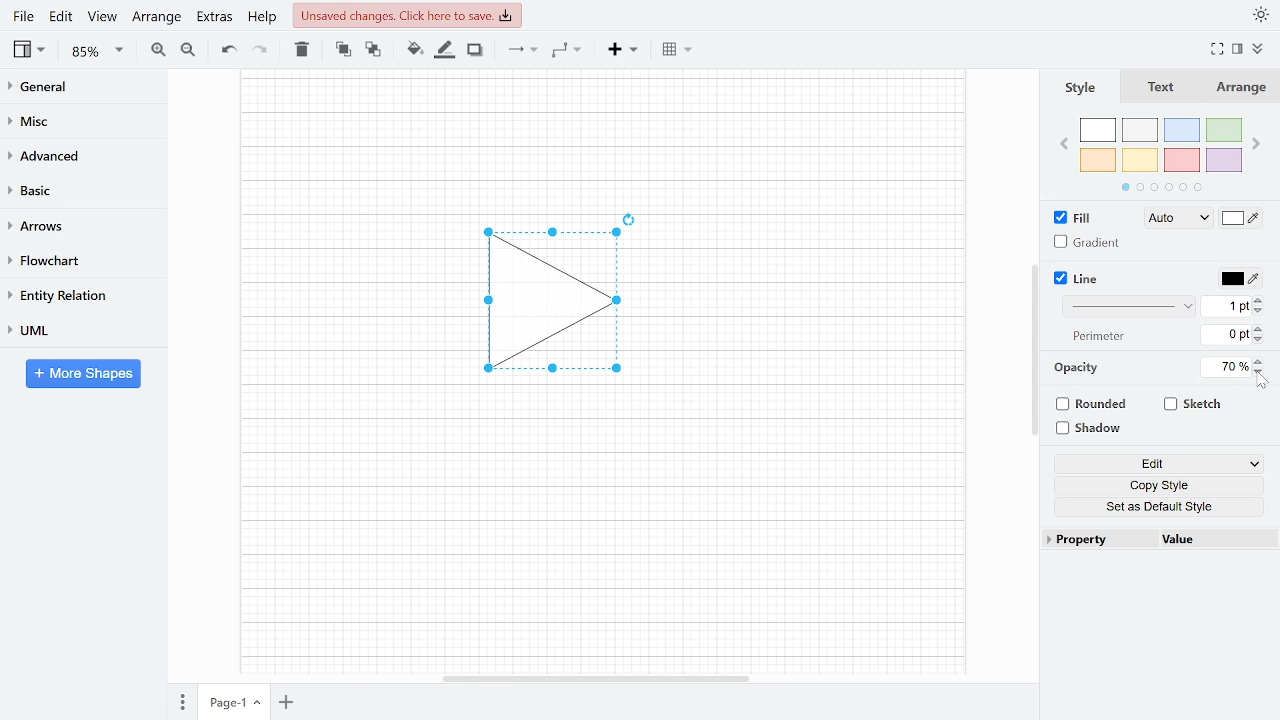 This screenshot has height=720, width=1280. What do you see at coordinates (181, 704) in the screenshot?
I see `Pages` at bounding box center [181, 704].